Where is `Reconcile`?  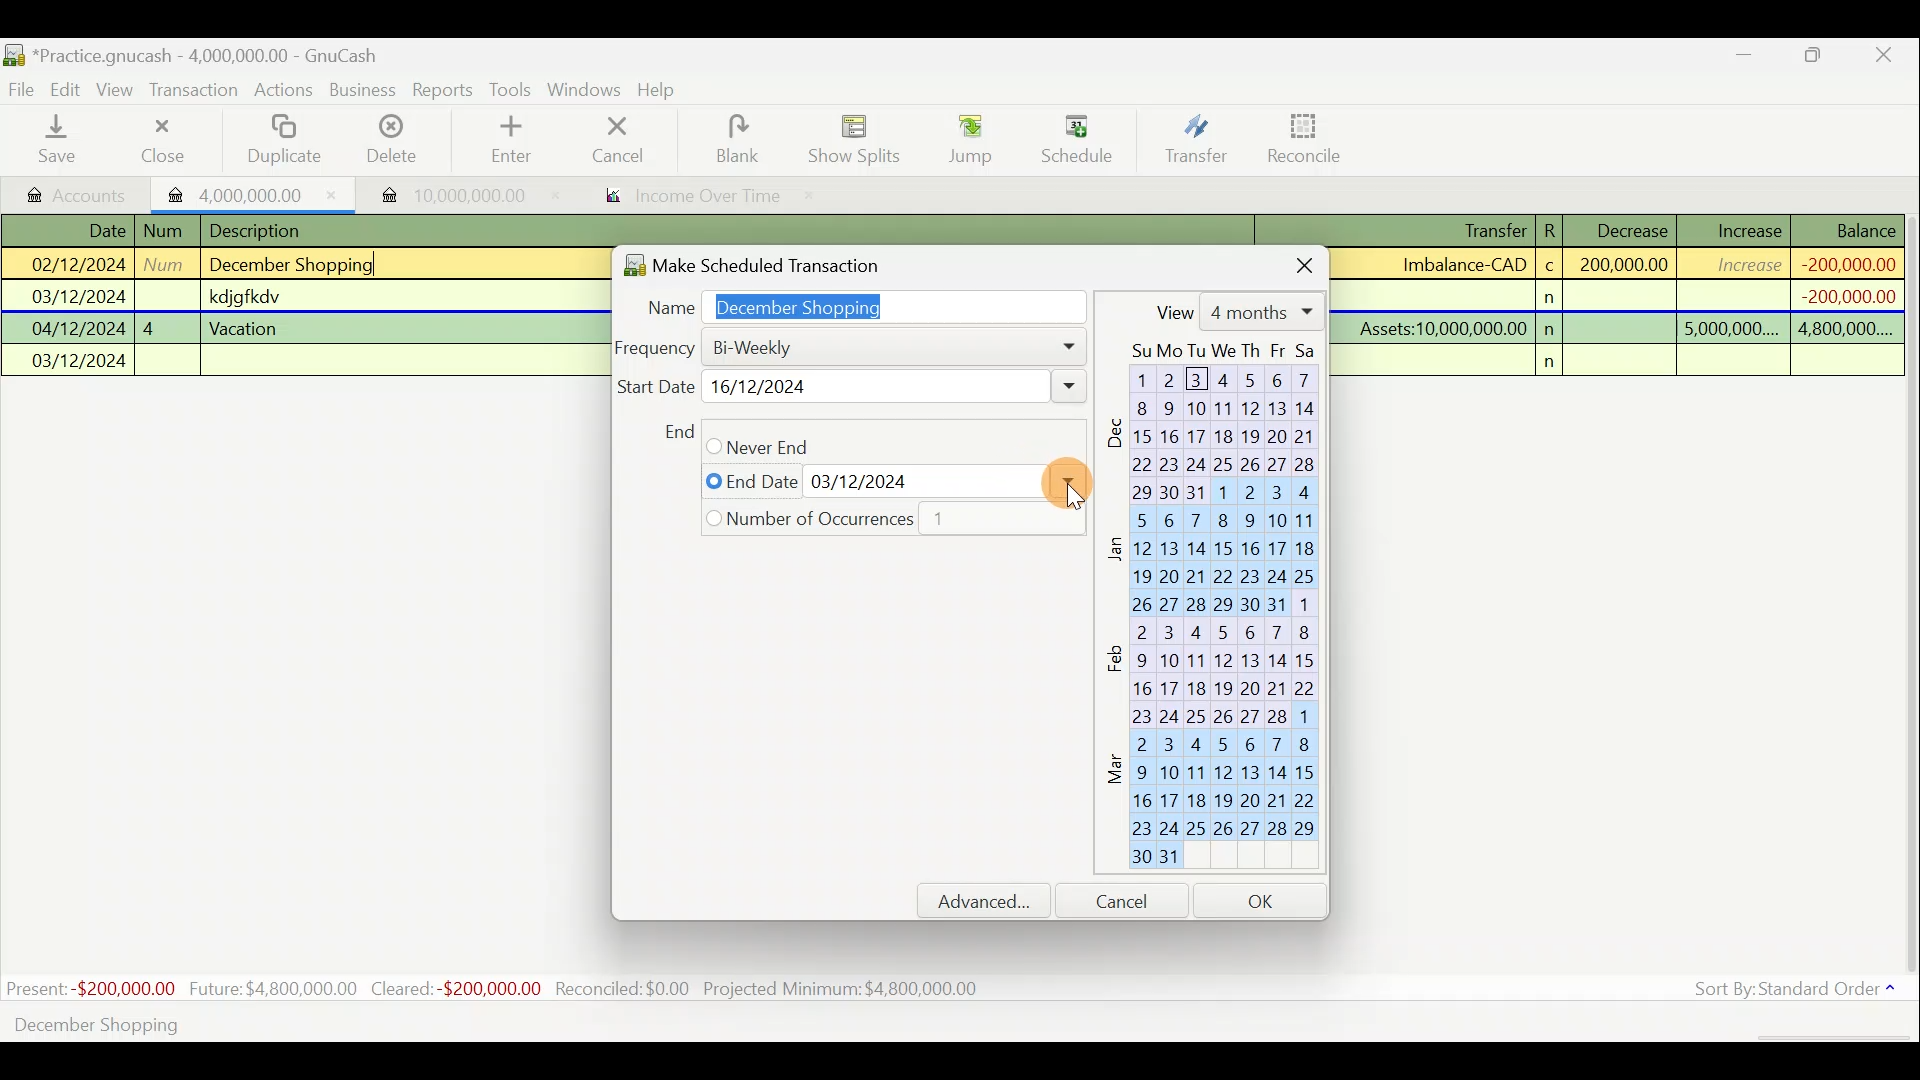 Reconcile is located at coordinates (1312, 137).